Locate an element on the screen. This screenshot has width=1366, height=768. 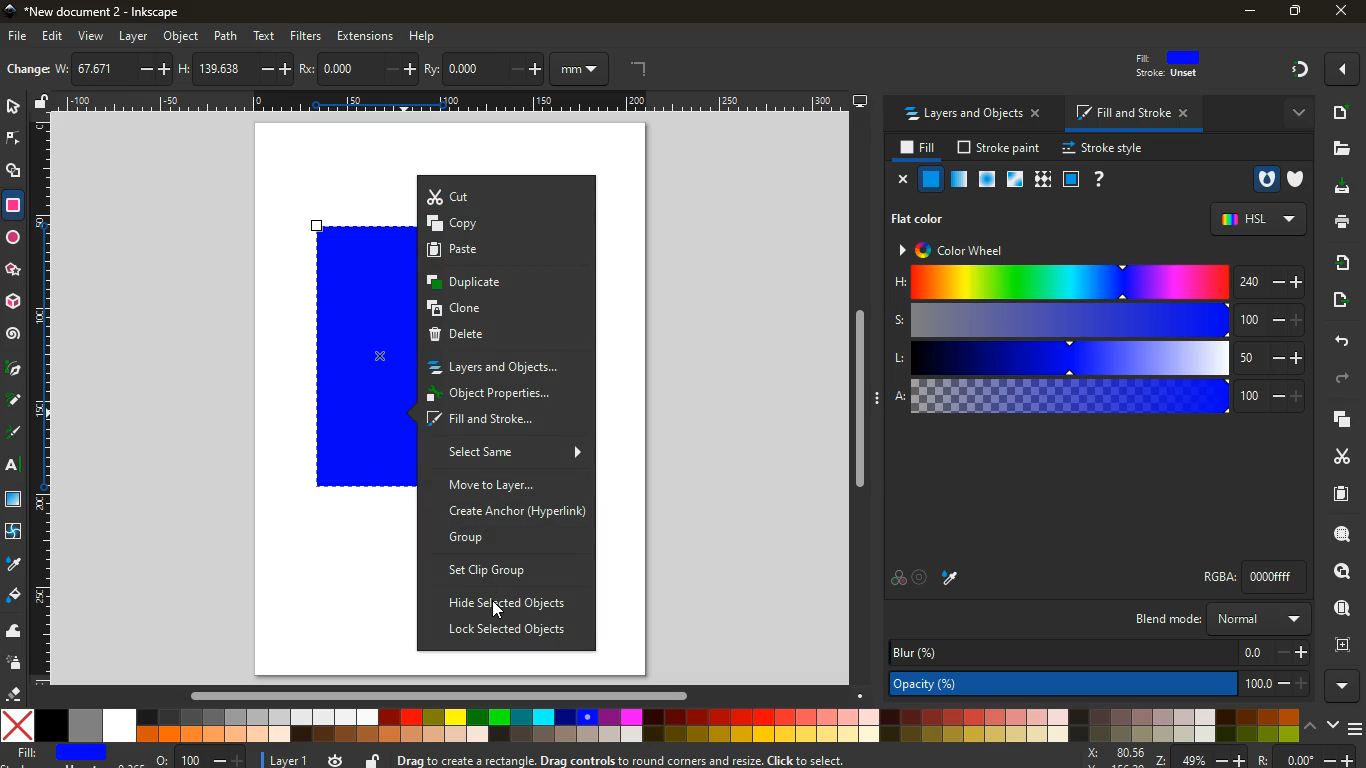
print is located at coordinates (1340, 222).